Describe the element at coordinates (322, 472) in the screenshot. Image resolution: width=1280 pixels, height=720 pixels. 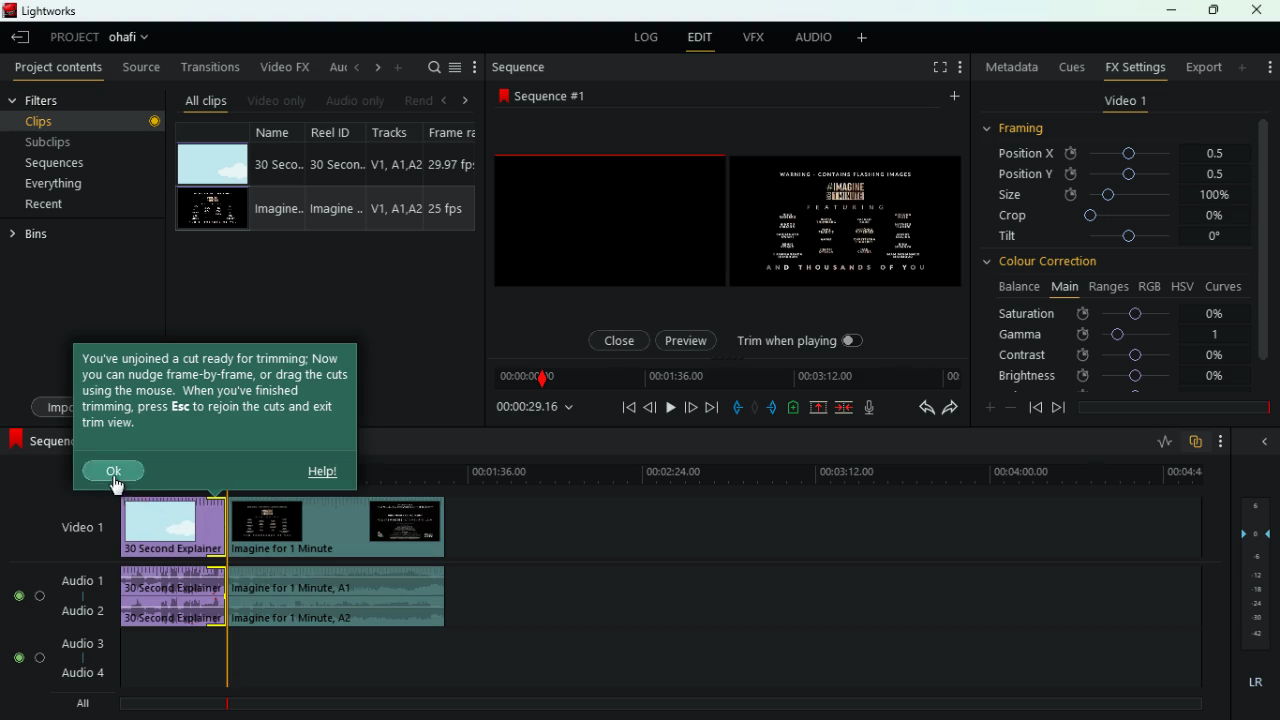
I see `help` at that location.